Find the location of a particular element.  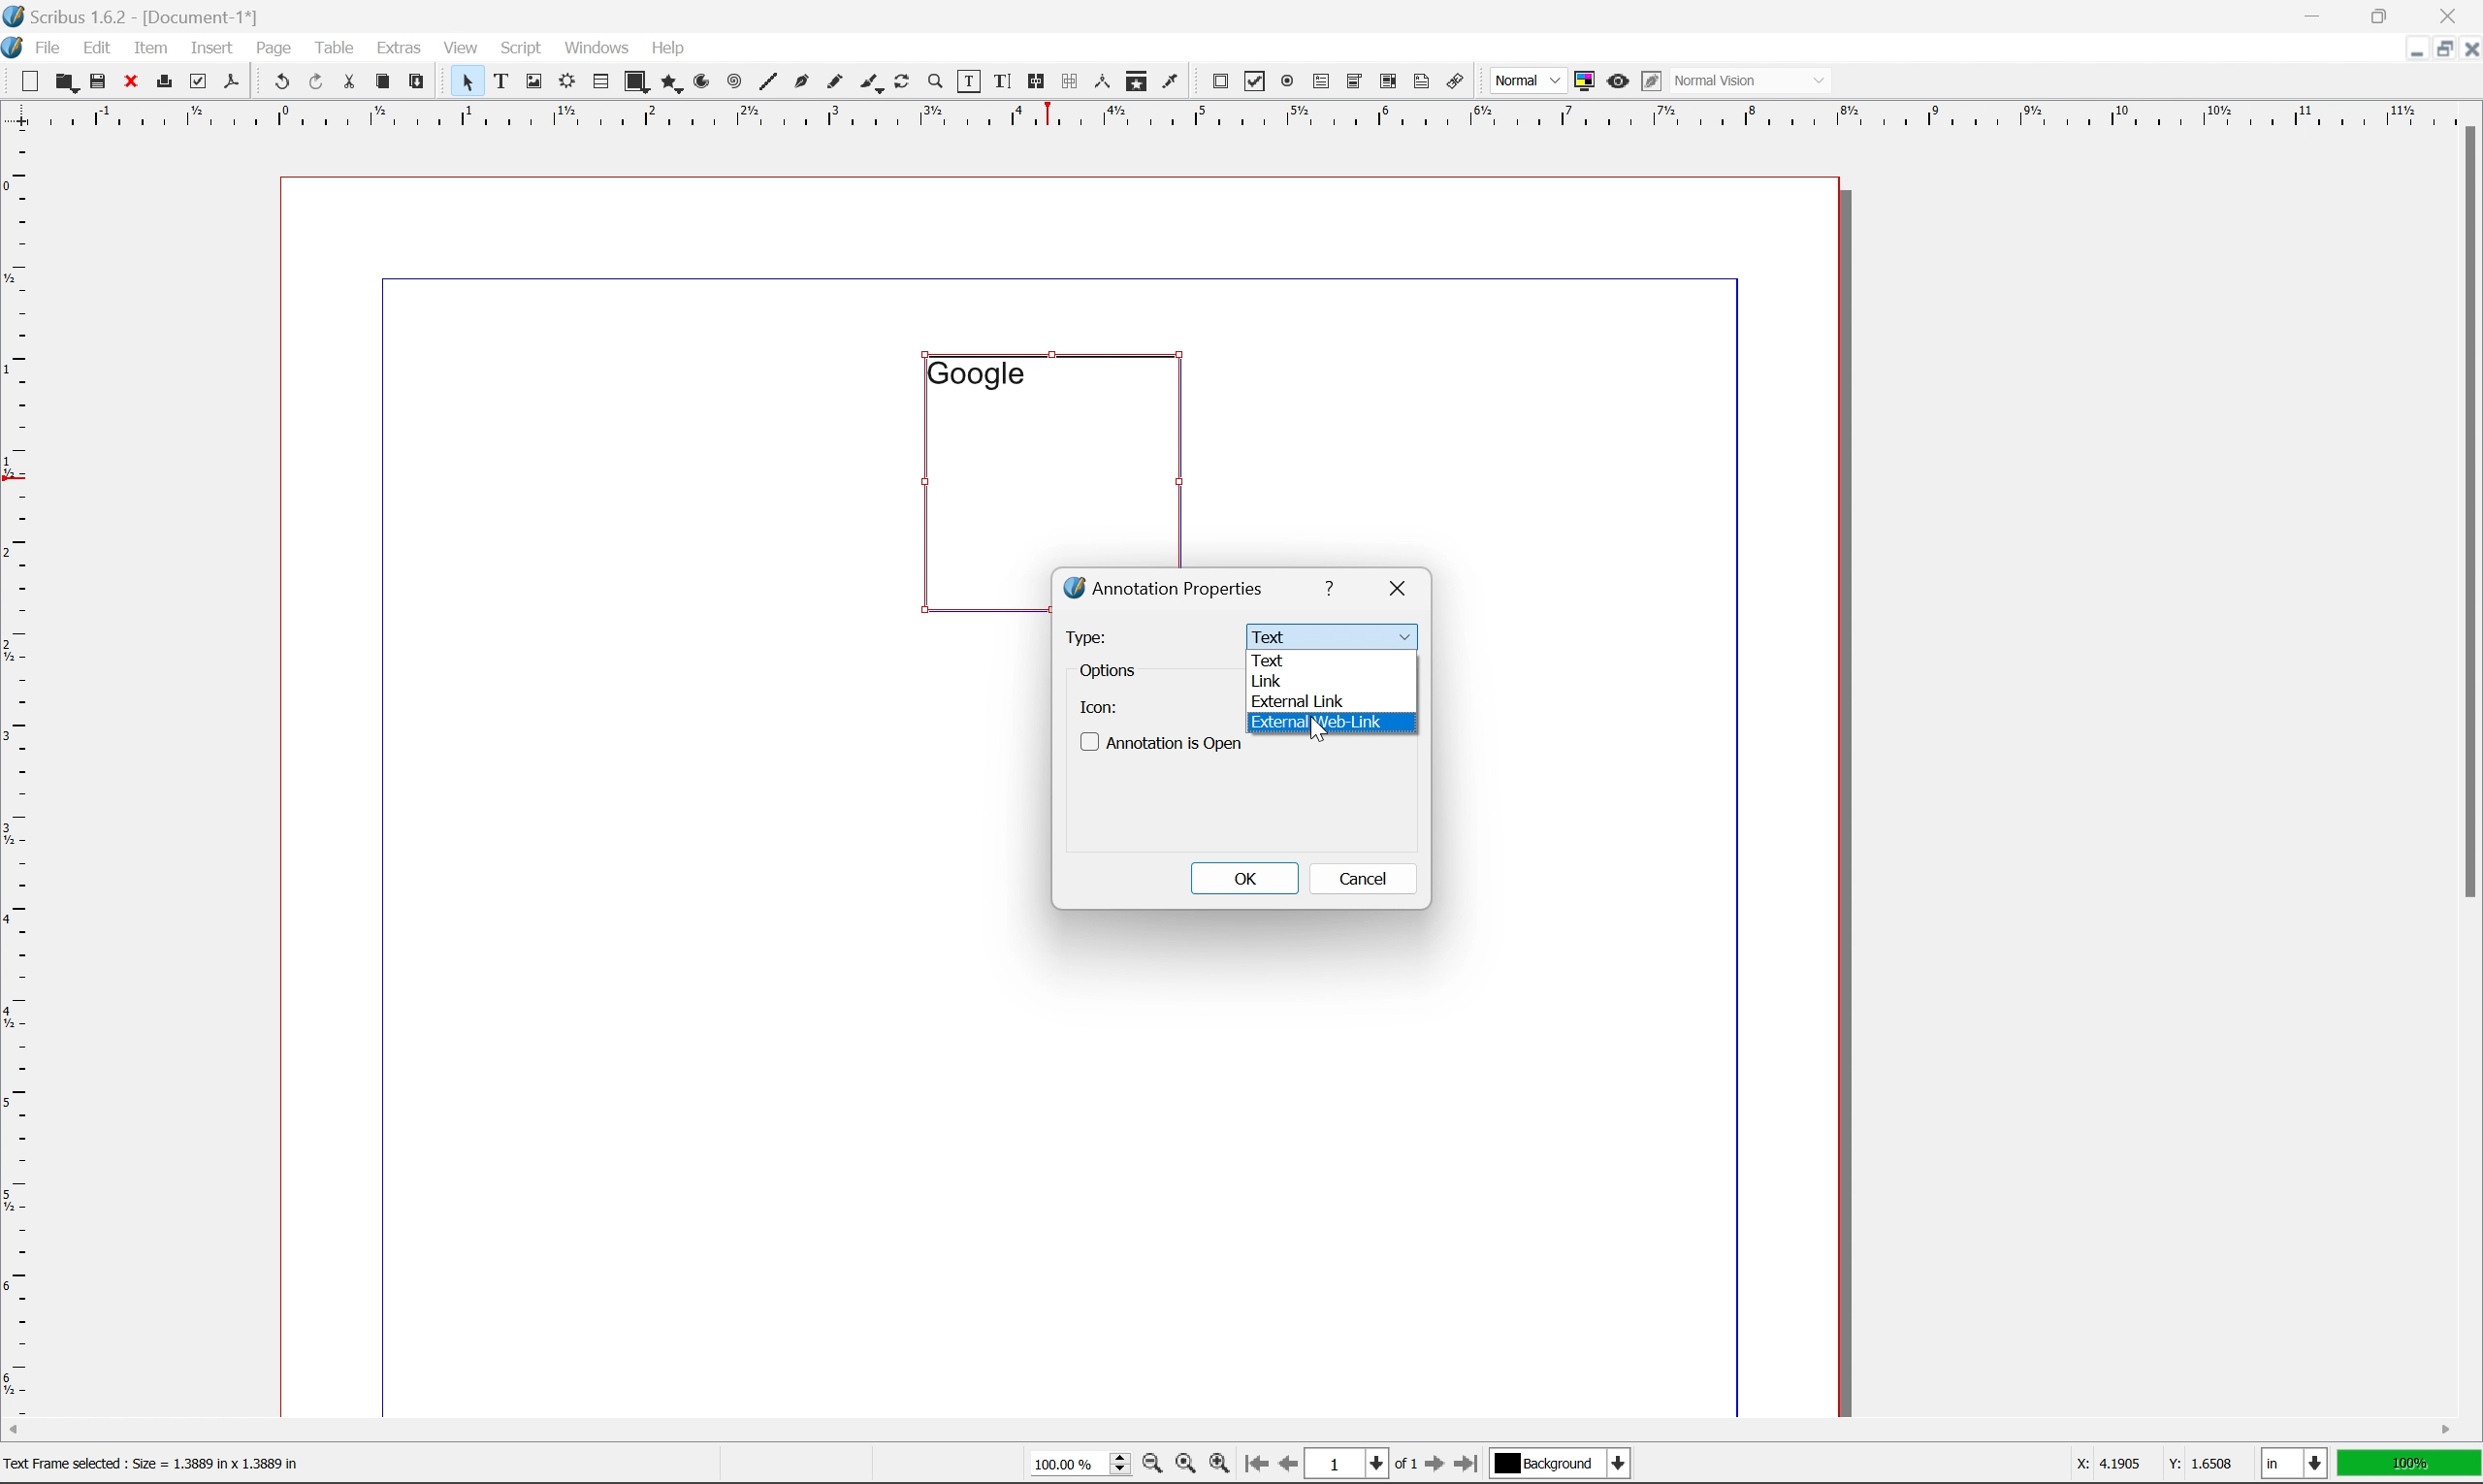

table is located at coordinates (335, 46).